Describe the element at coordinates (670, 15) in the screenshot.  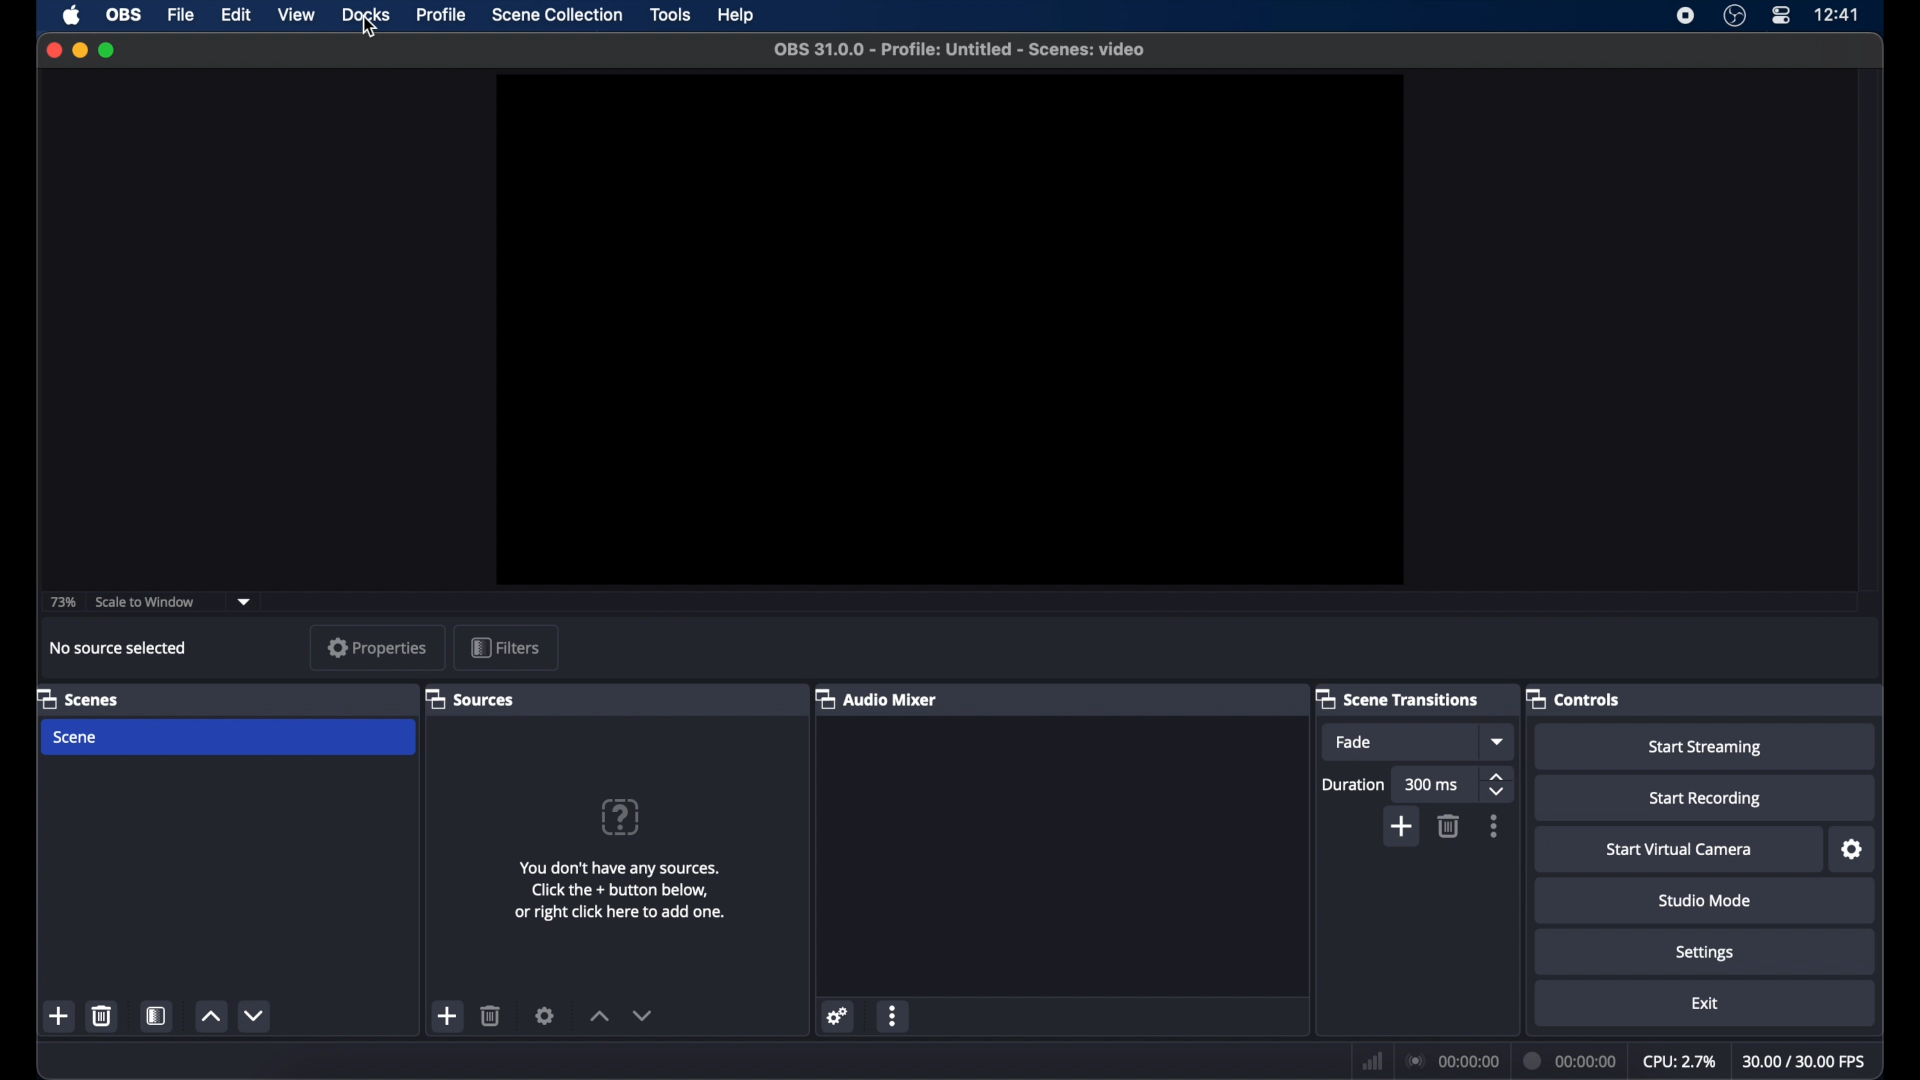
I see `tools` at that location.